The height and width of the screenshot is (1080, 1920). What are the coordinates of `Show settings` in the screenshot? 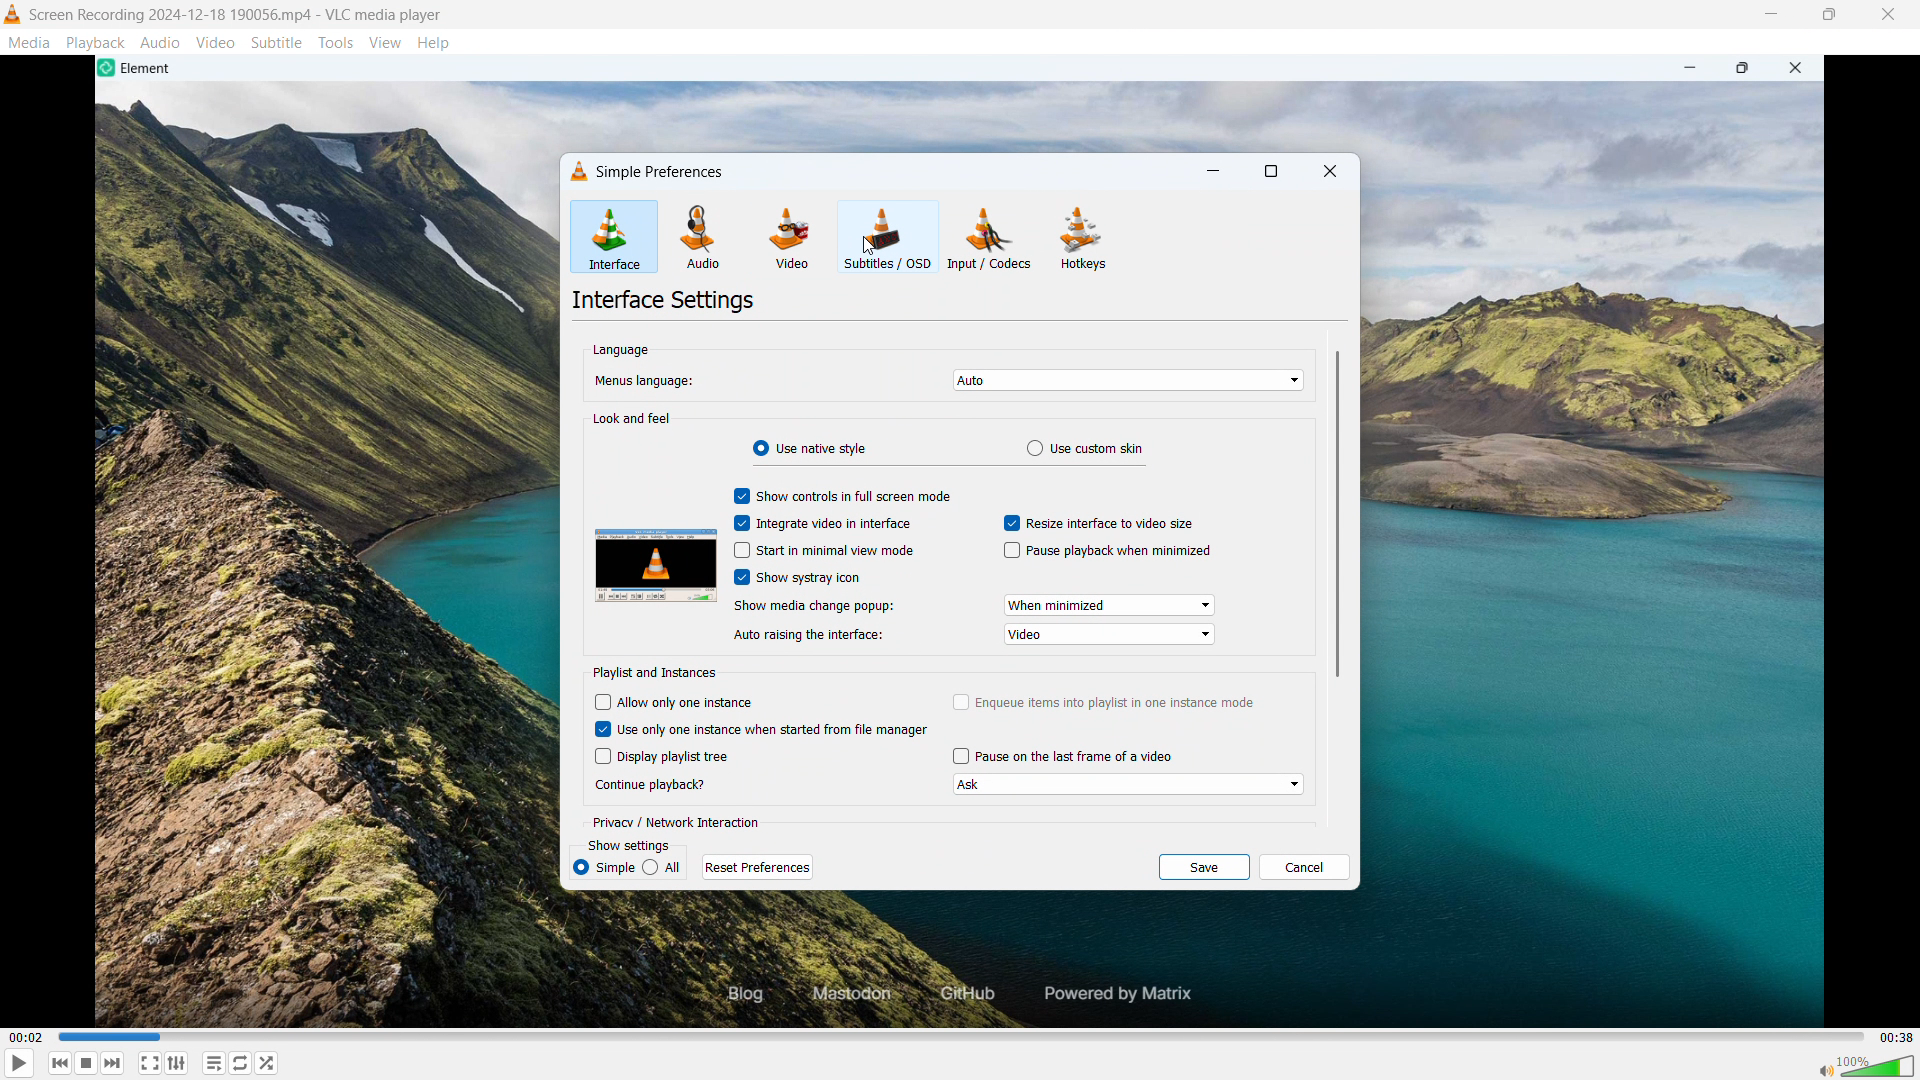 It's located at (628, 845).